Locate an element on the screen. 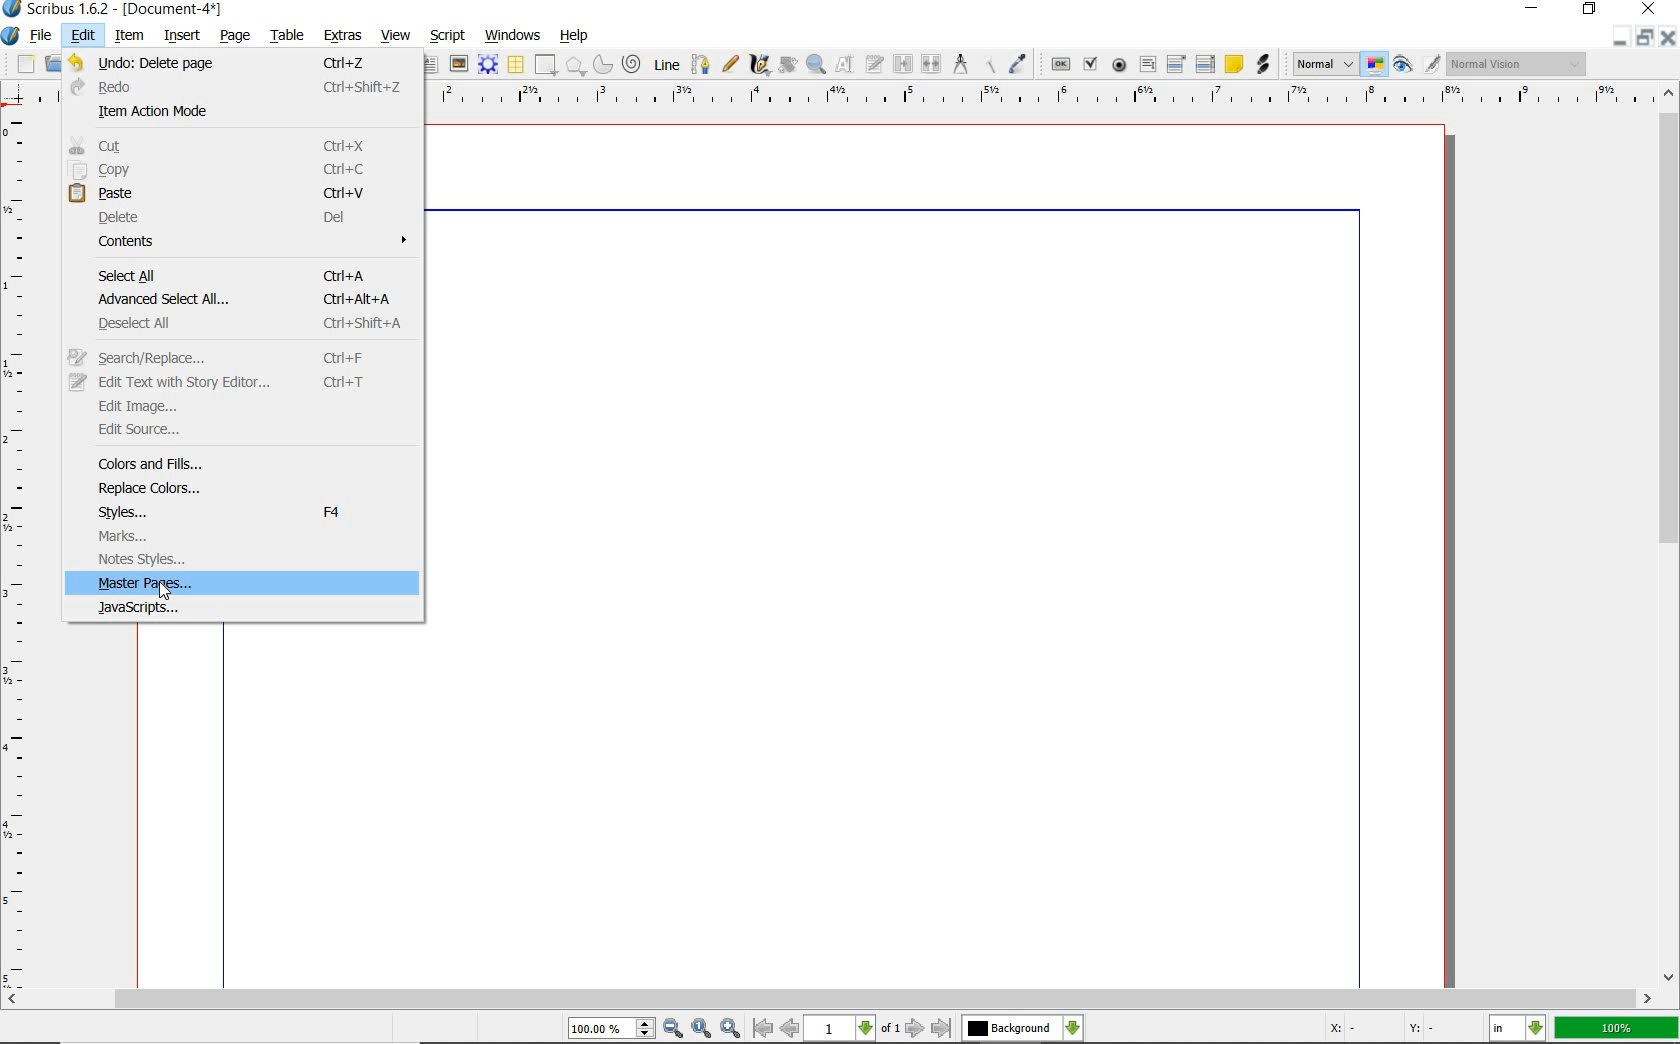  calligraphic line is located at coordinates (759, 65).